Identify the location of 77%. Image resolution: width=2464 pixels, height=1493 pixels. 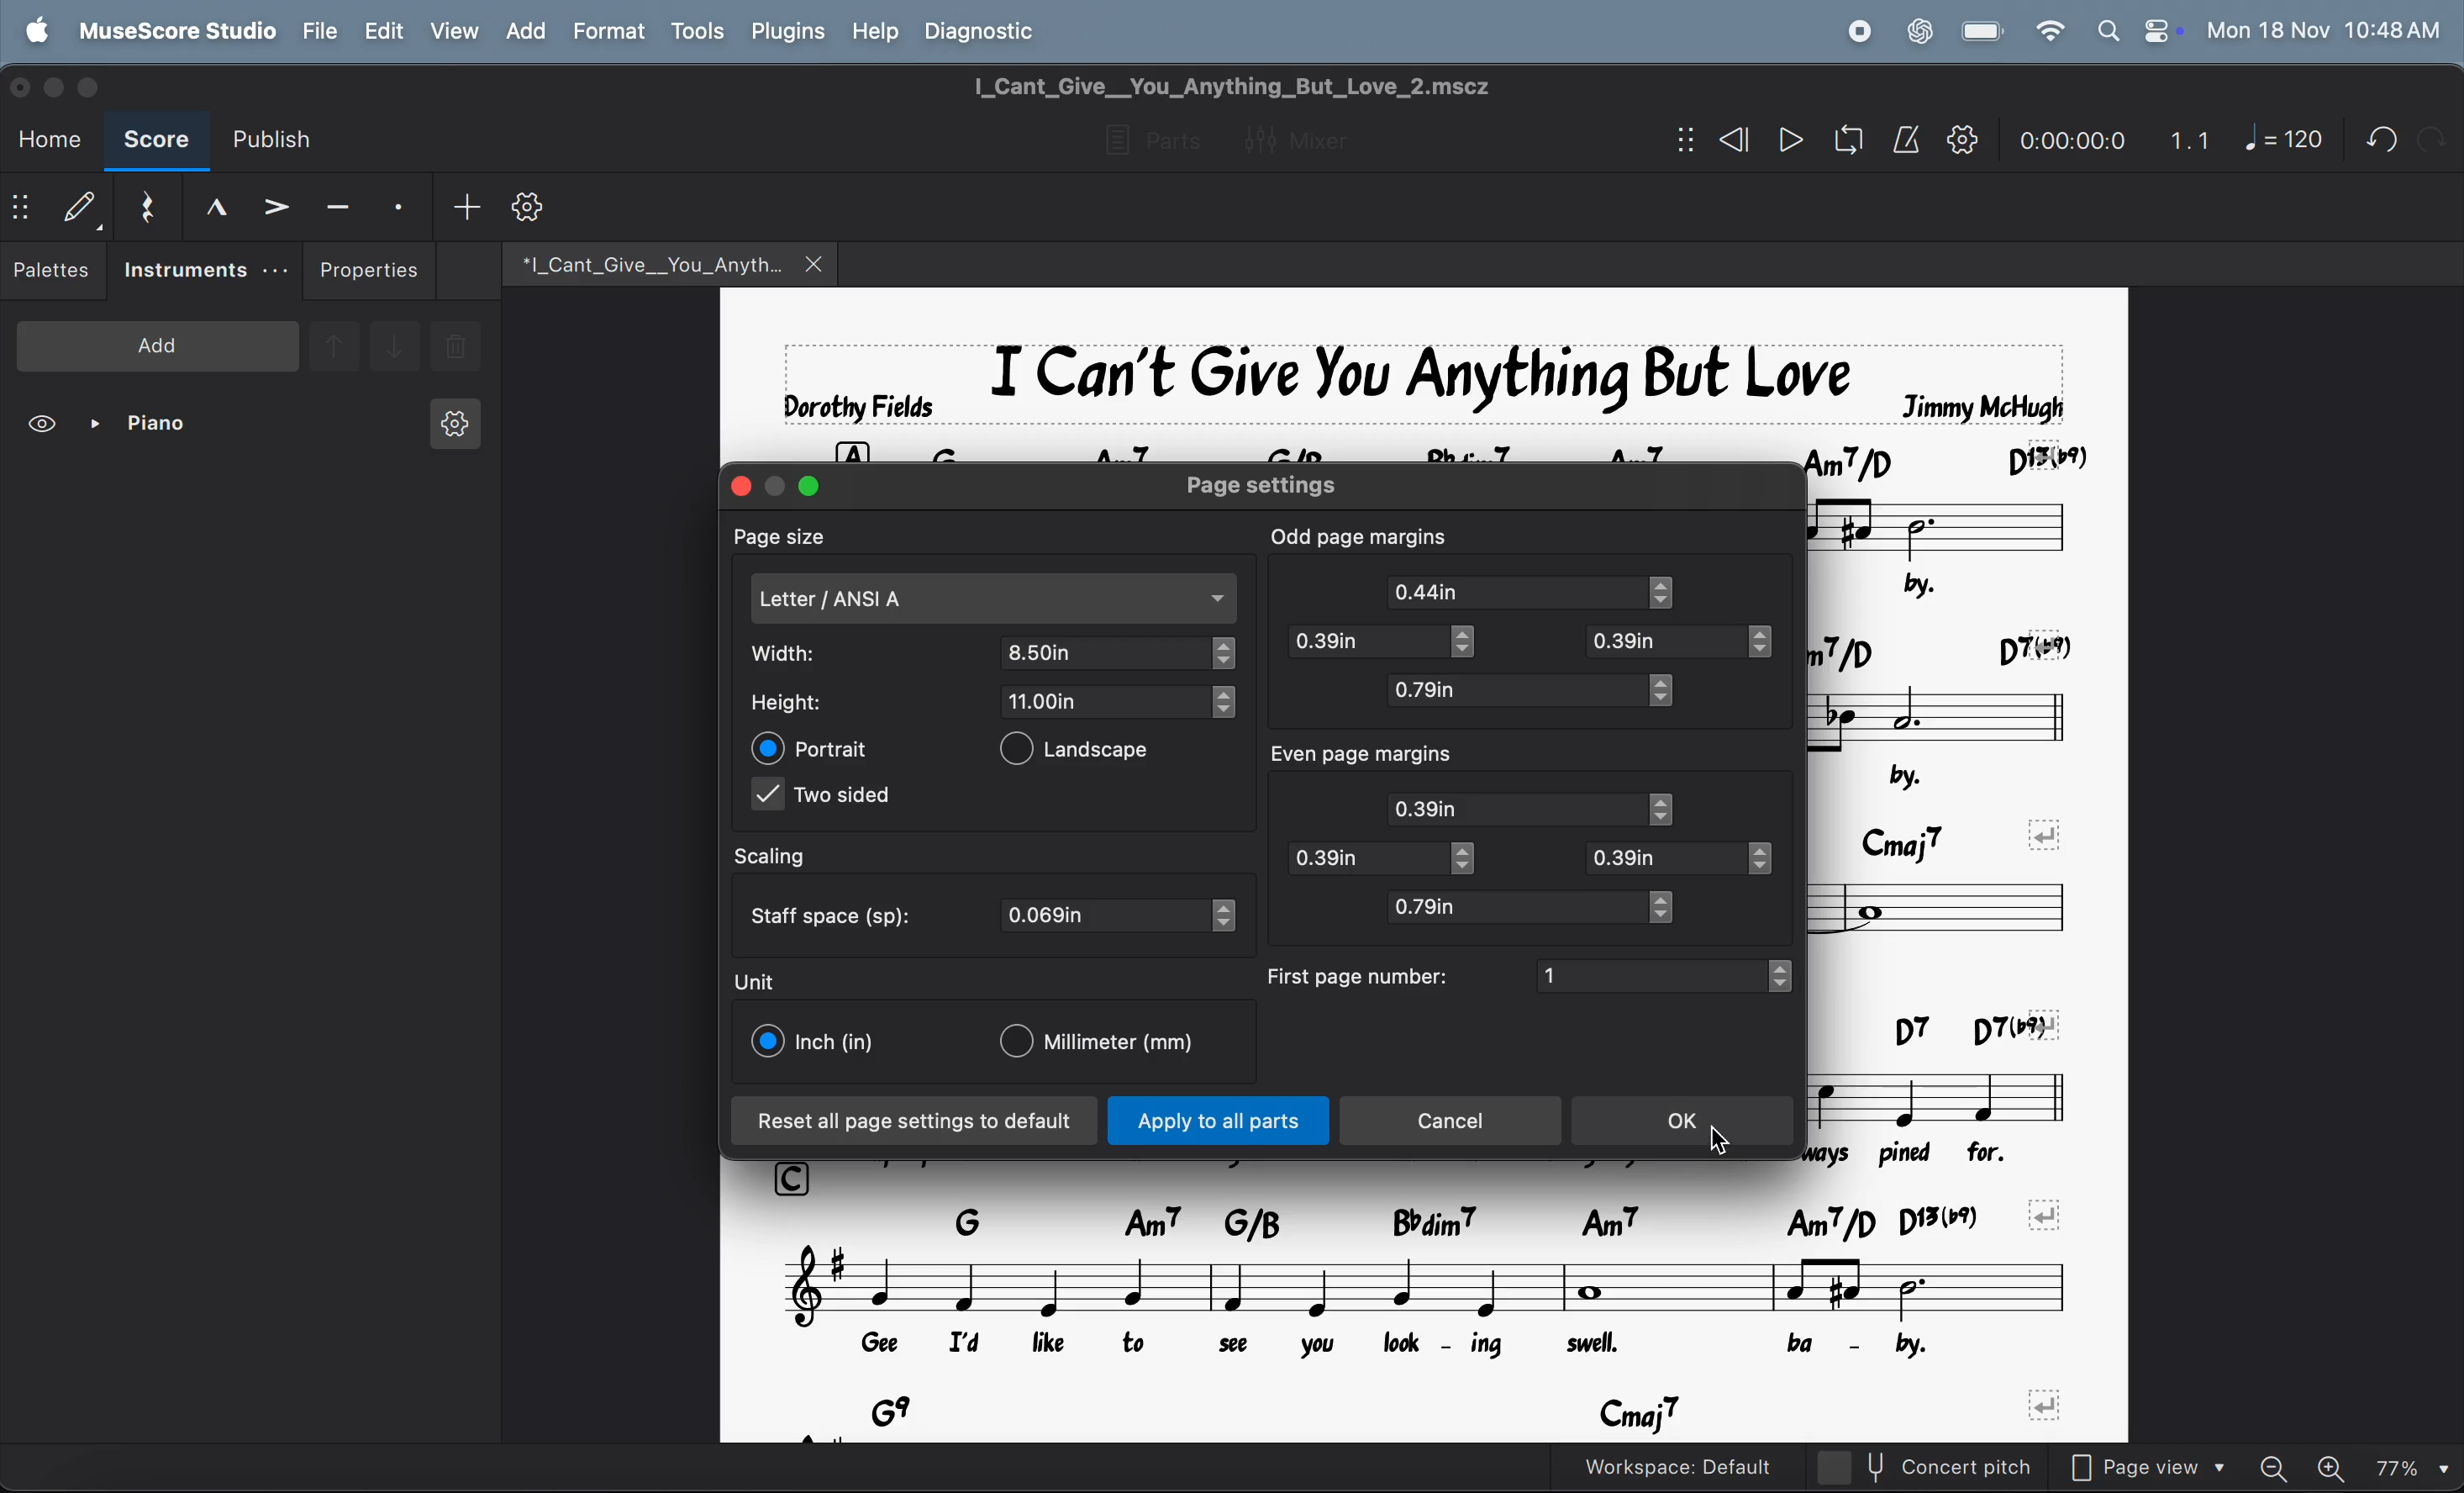
(2412, 1464).